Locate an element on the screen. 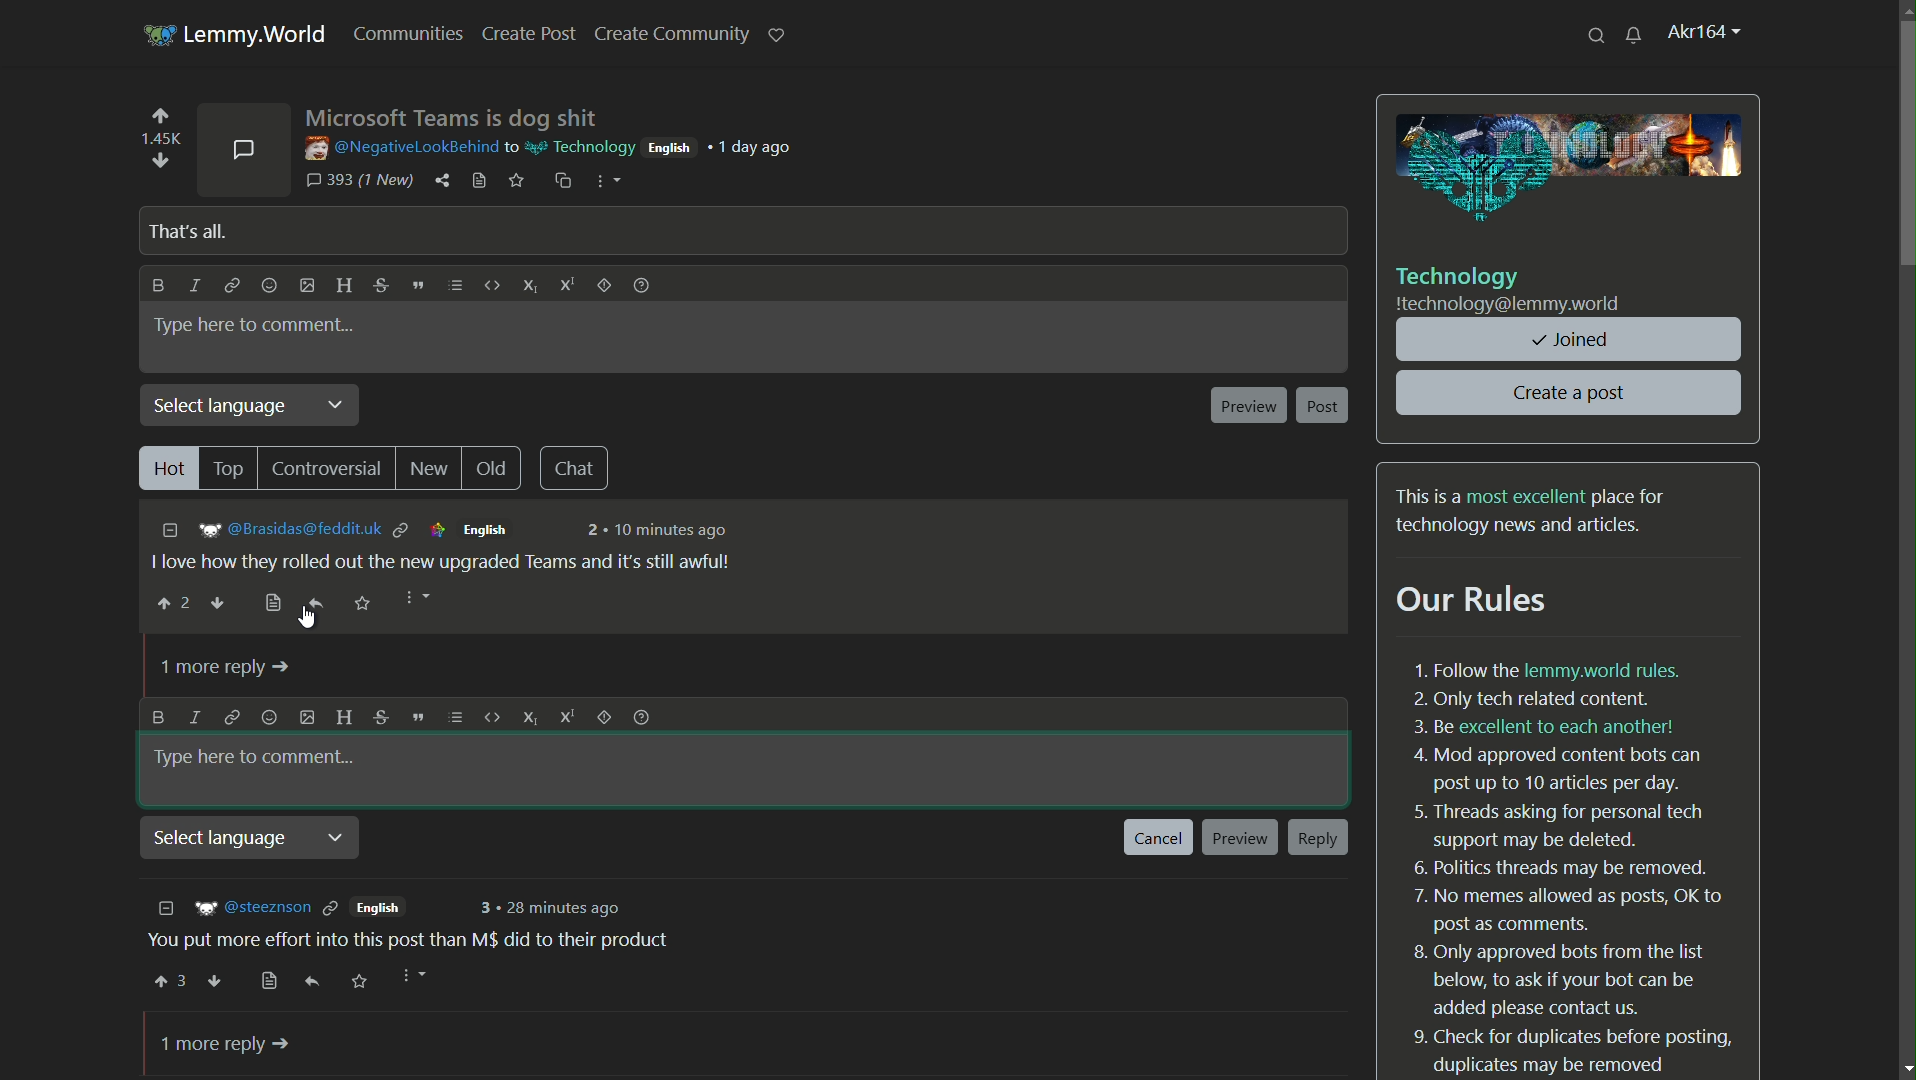 The height and width of the screenshot is (1080, 1916). subscript is located at coordinates (530, 284).